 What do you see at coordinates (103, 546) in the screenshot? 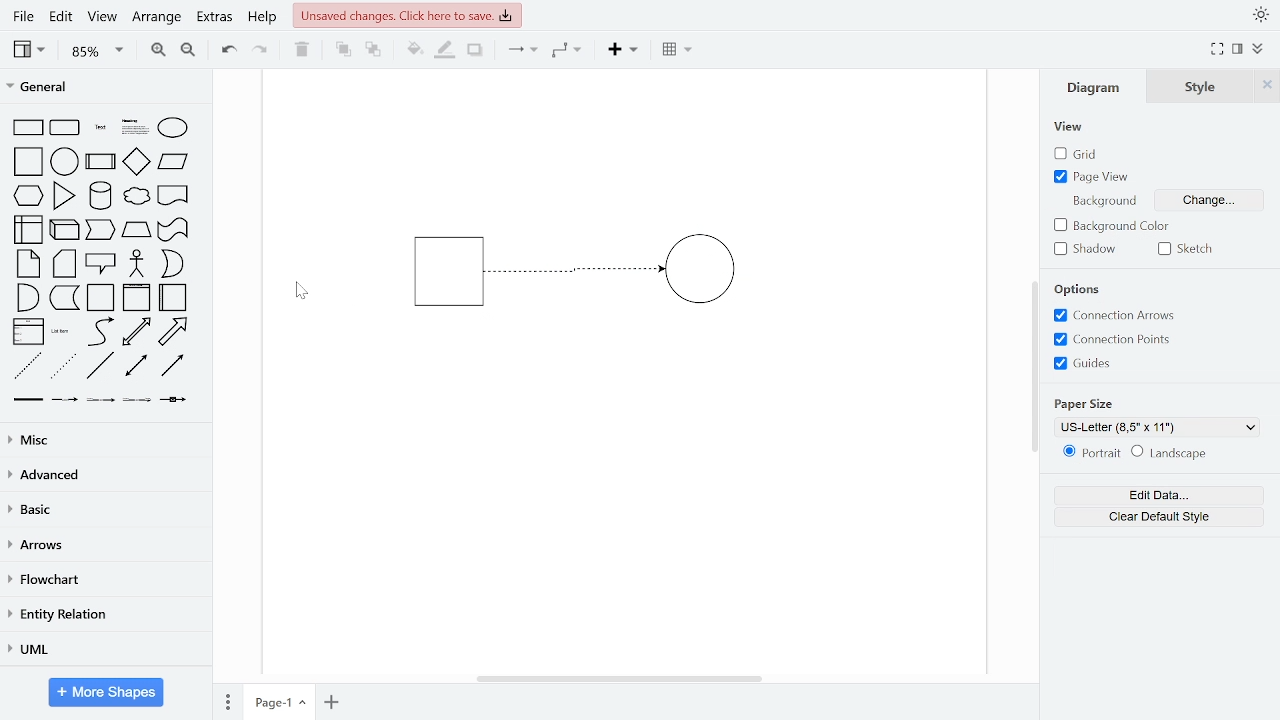
I see `arrows` at bounding box center [103, 546].